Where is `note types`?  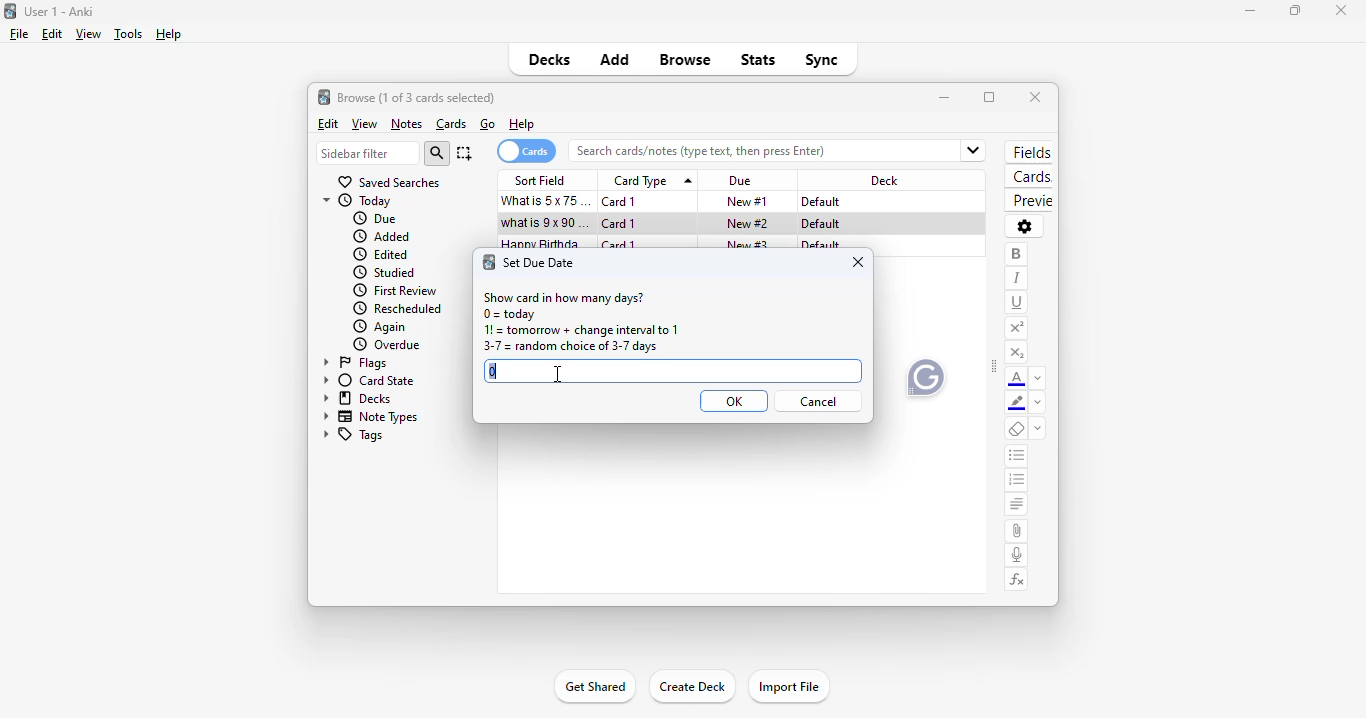 note types is located at coordinates (368, 417).